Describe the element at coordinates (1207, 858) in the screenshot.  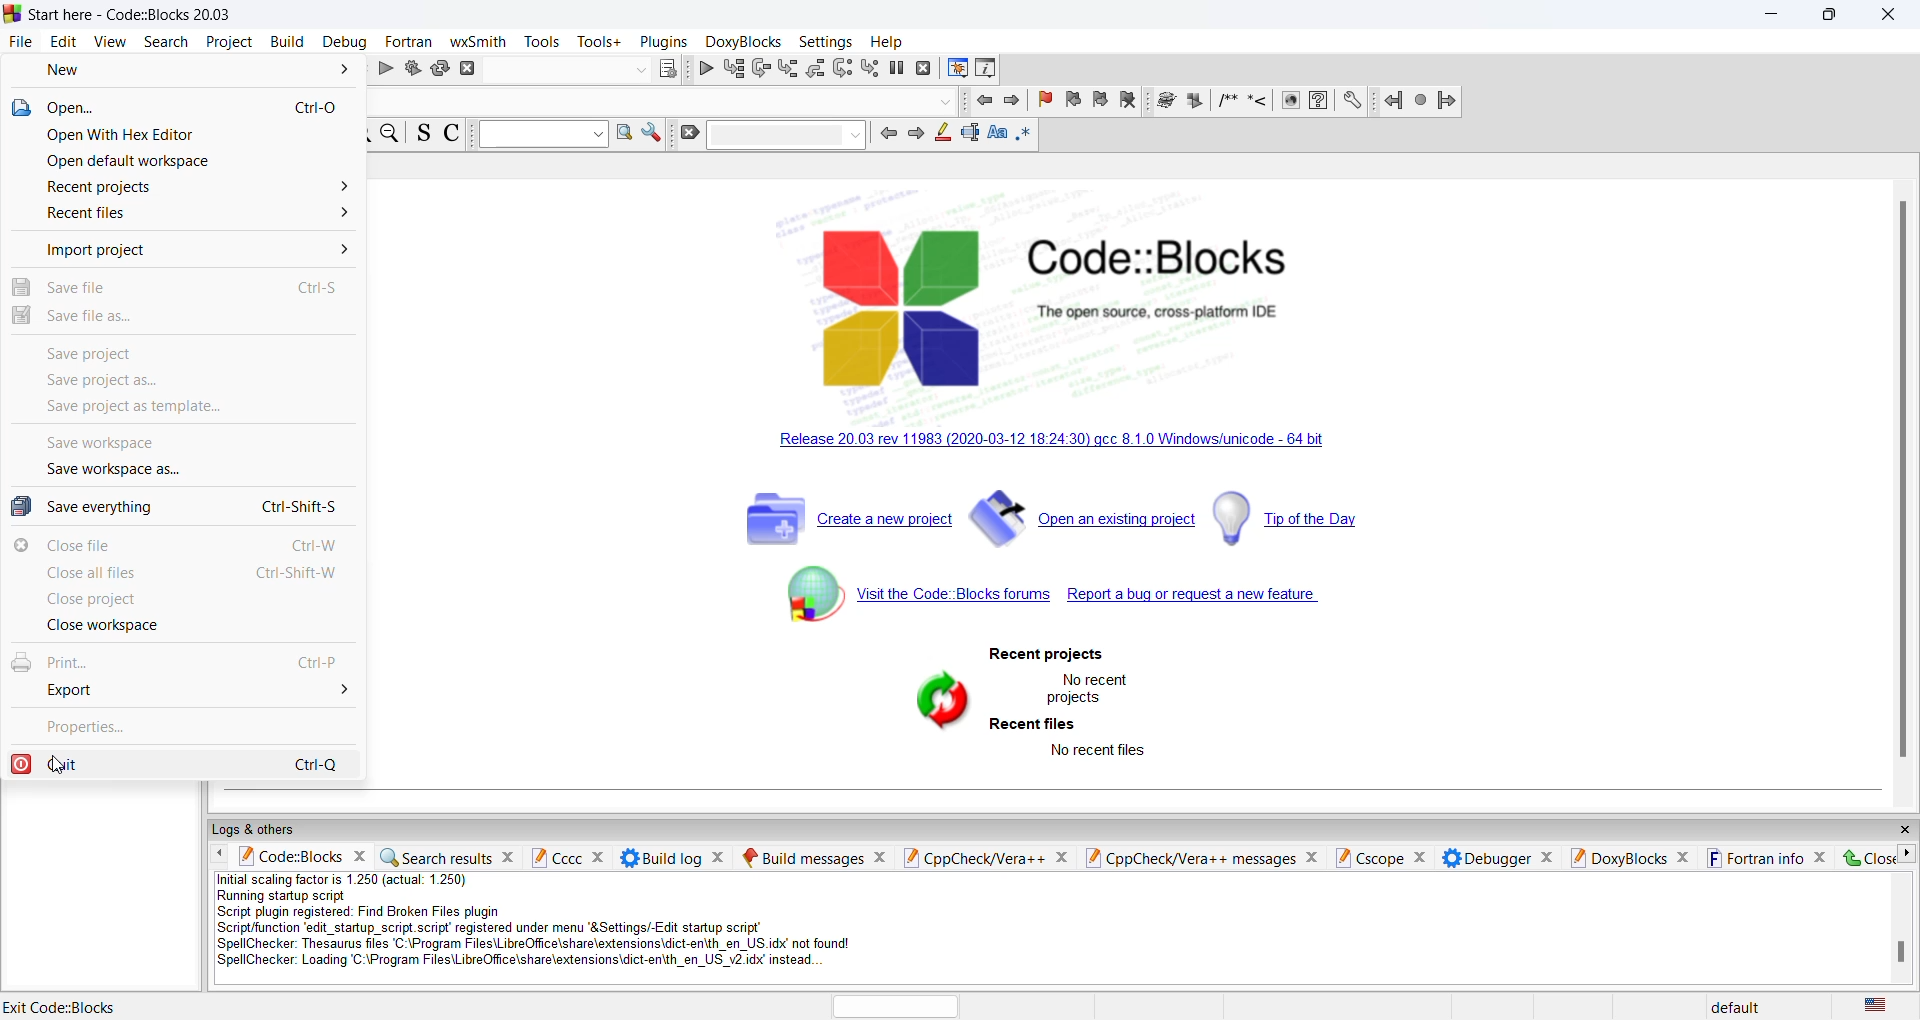
I see `cpp check messages pane` at that location.